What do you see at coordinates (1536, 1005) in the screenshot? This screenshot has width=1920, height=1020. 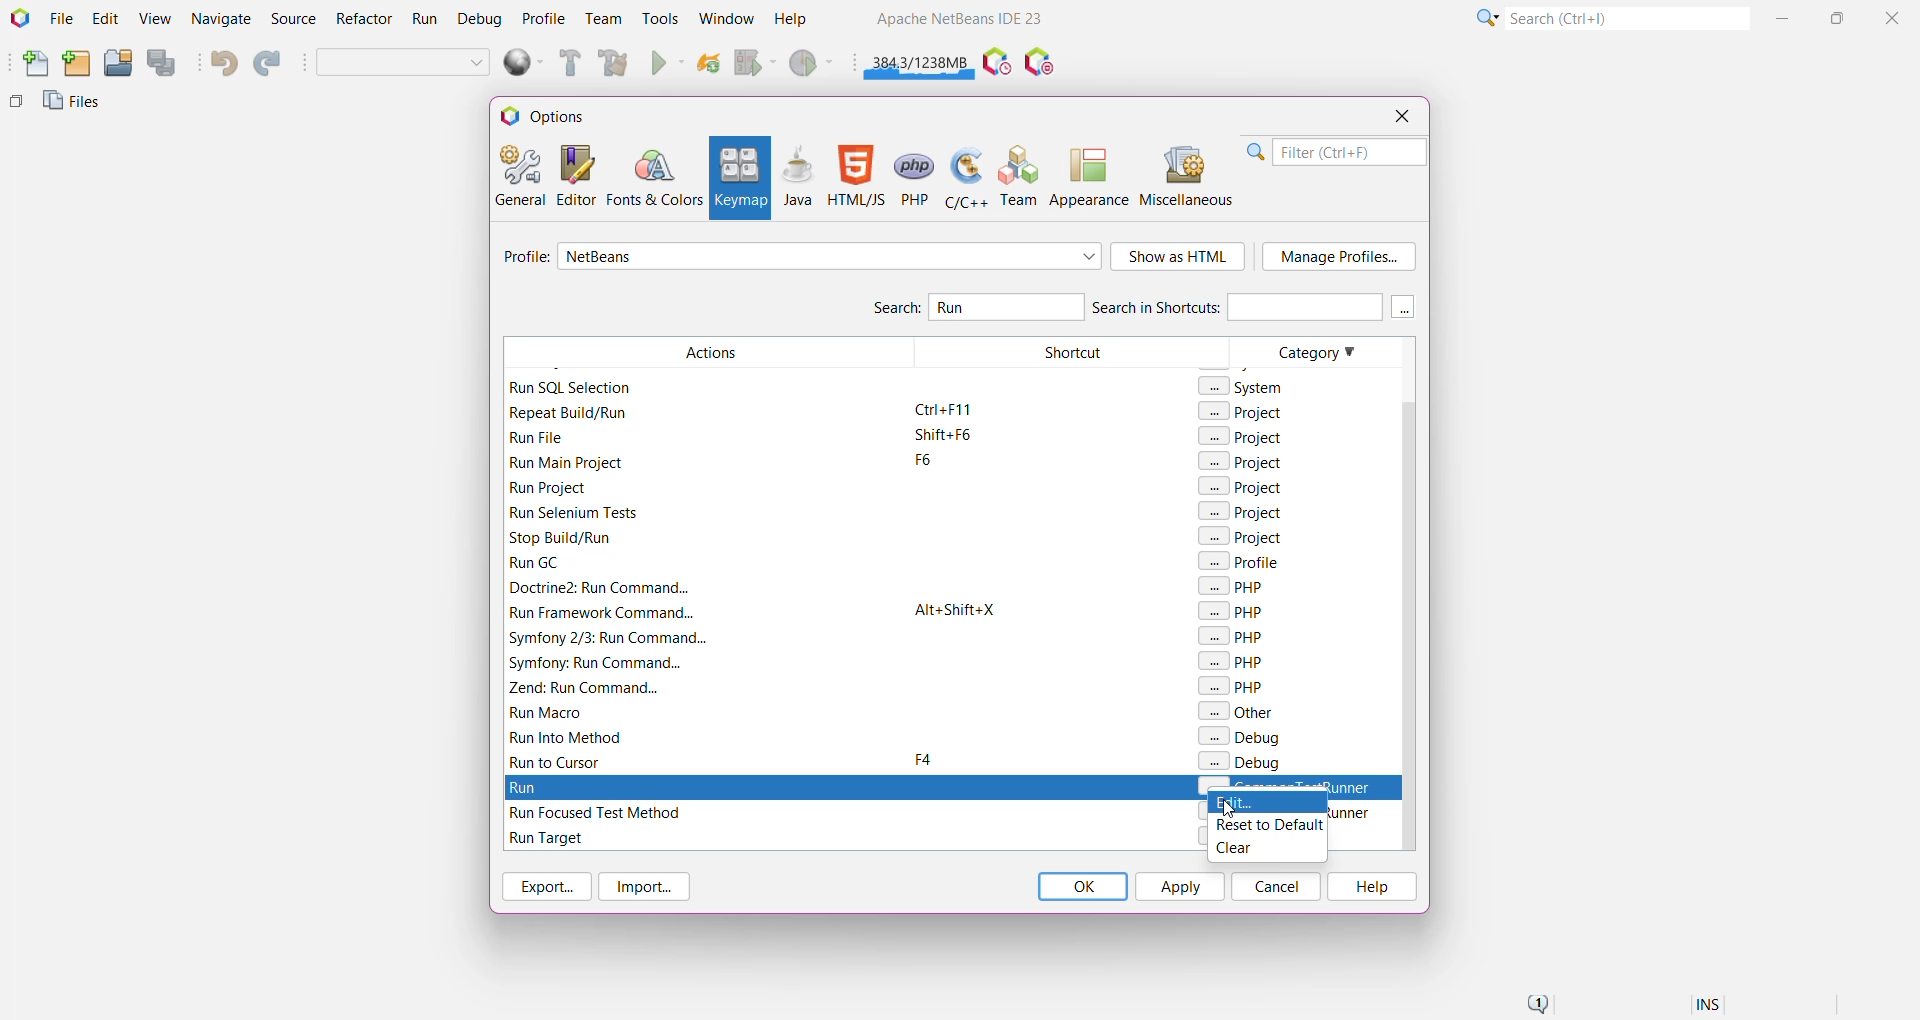 I see `Notifications` at bounding box center [1536, 1005].